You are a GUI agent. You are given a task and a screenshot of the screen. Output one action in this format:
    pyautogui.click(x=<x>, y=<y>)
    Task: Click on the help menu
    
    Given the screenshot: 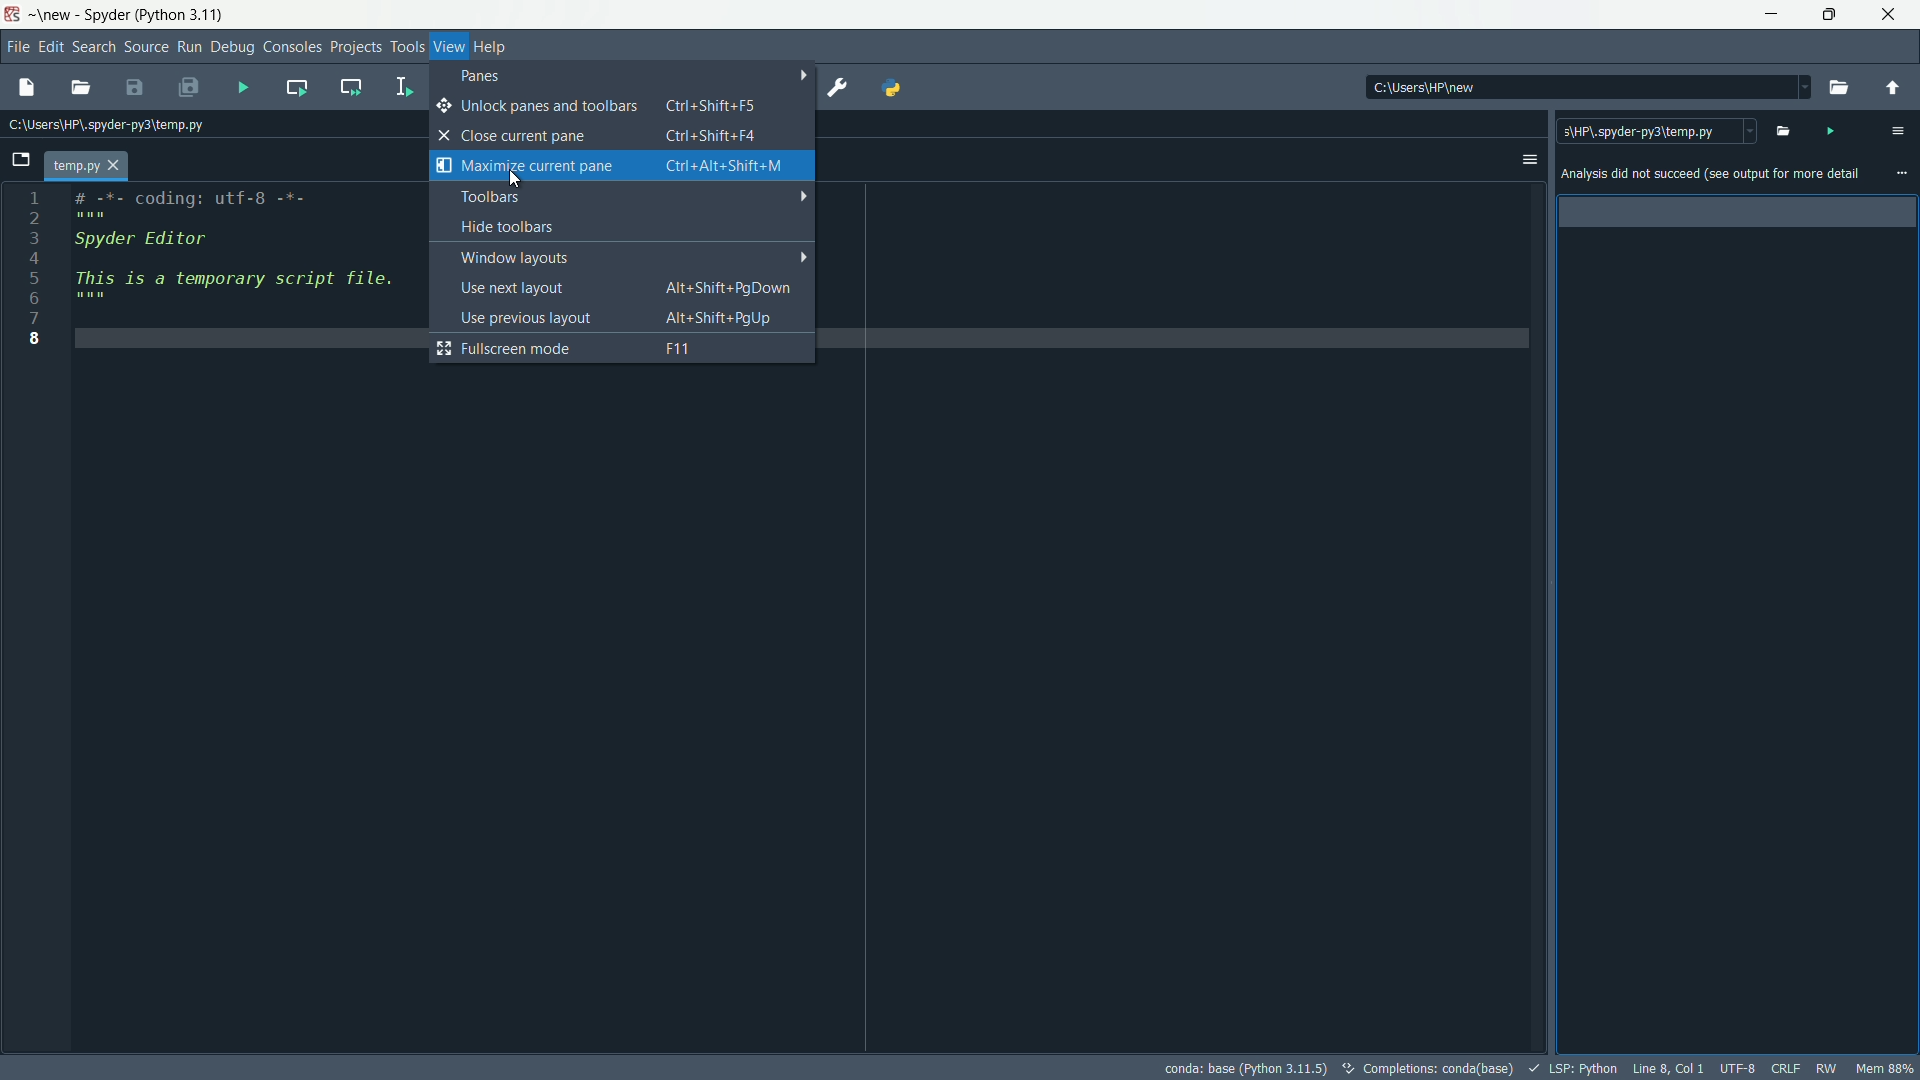 What is the action you would take?
    pyautogui.click(x=490, y=48)
    